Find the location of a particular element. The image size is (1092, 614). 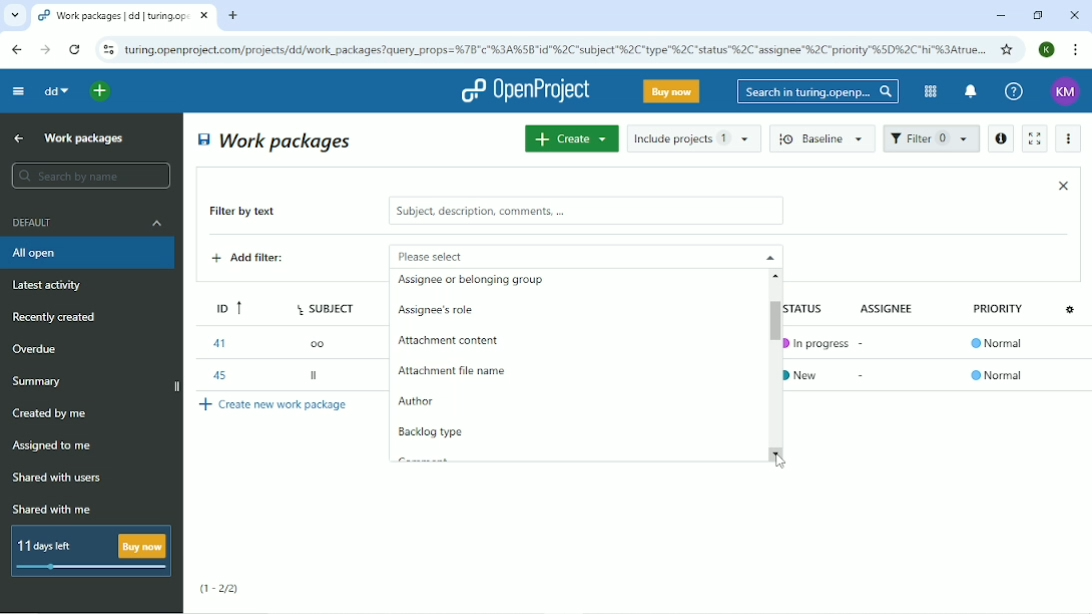

Close is located at coordinates (1063, 185).